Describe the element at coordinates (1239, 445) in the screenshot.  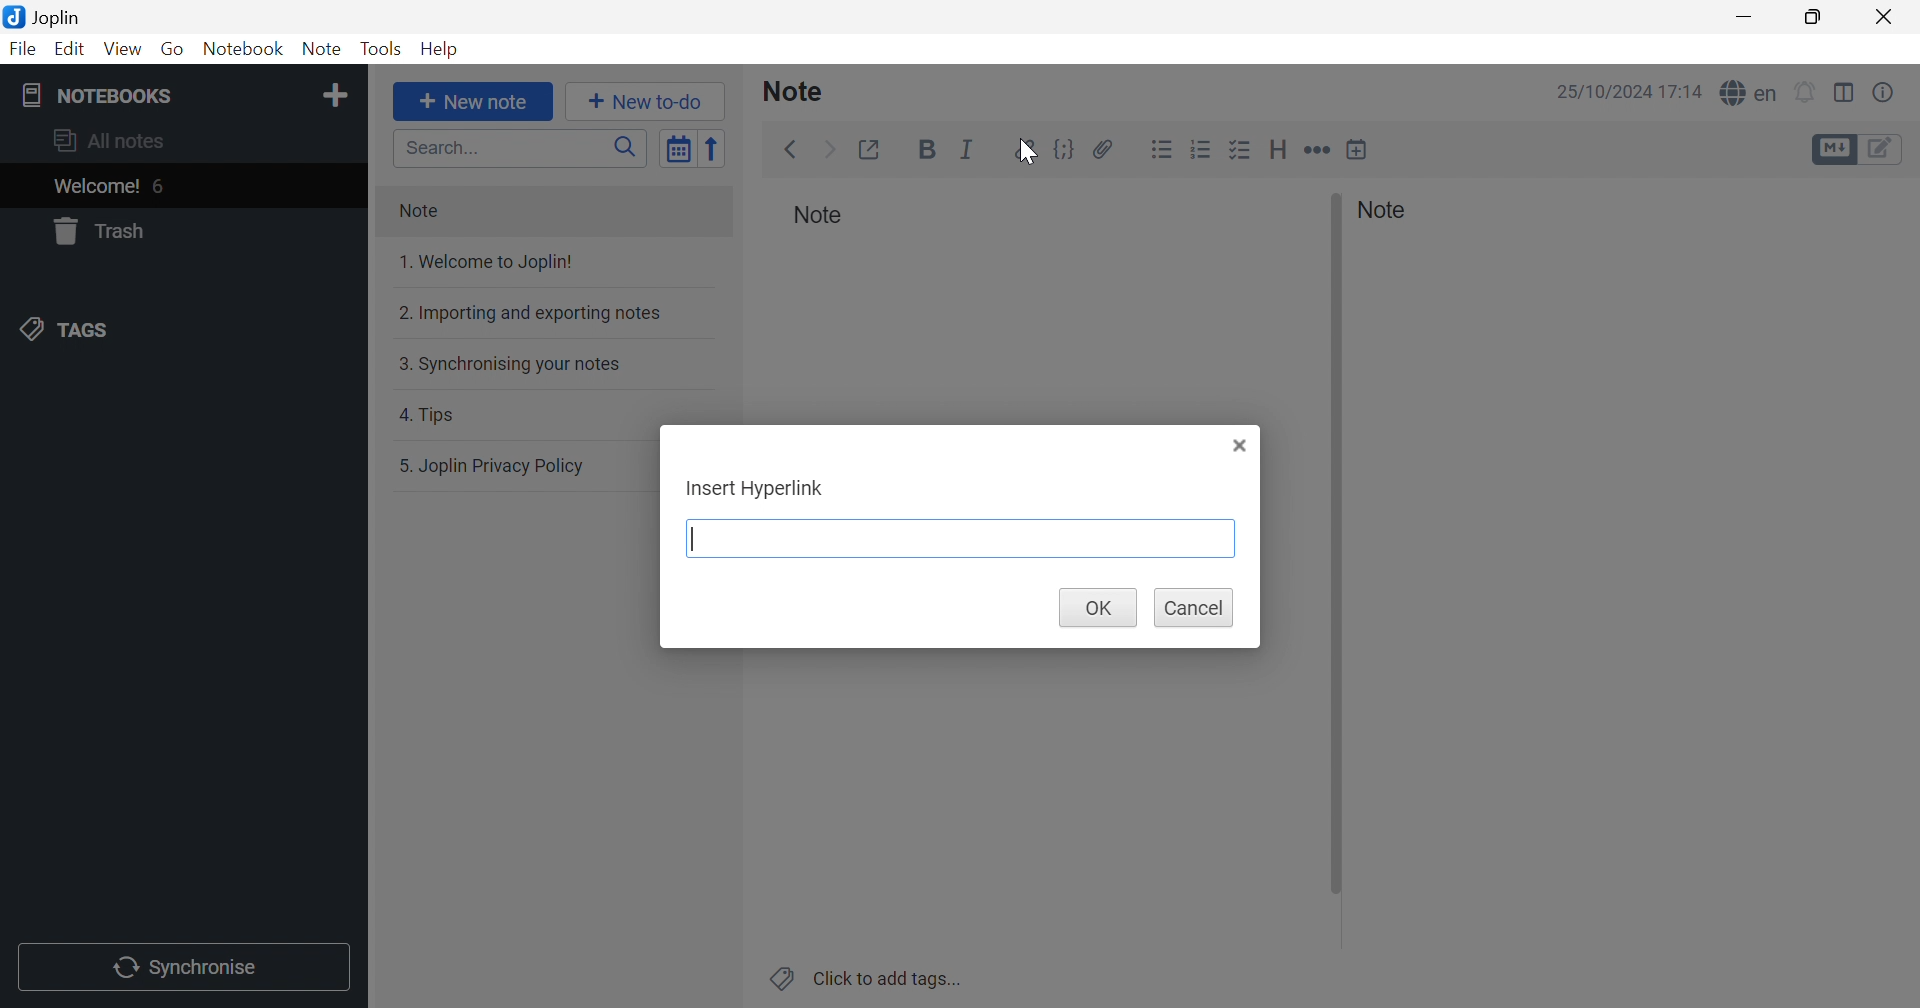
I see `Close` at that location.